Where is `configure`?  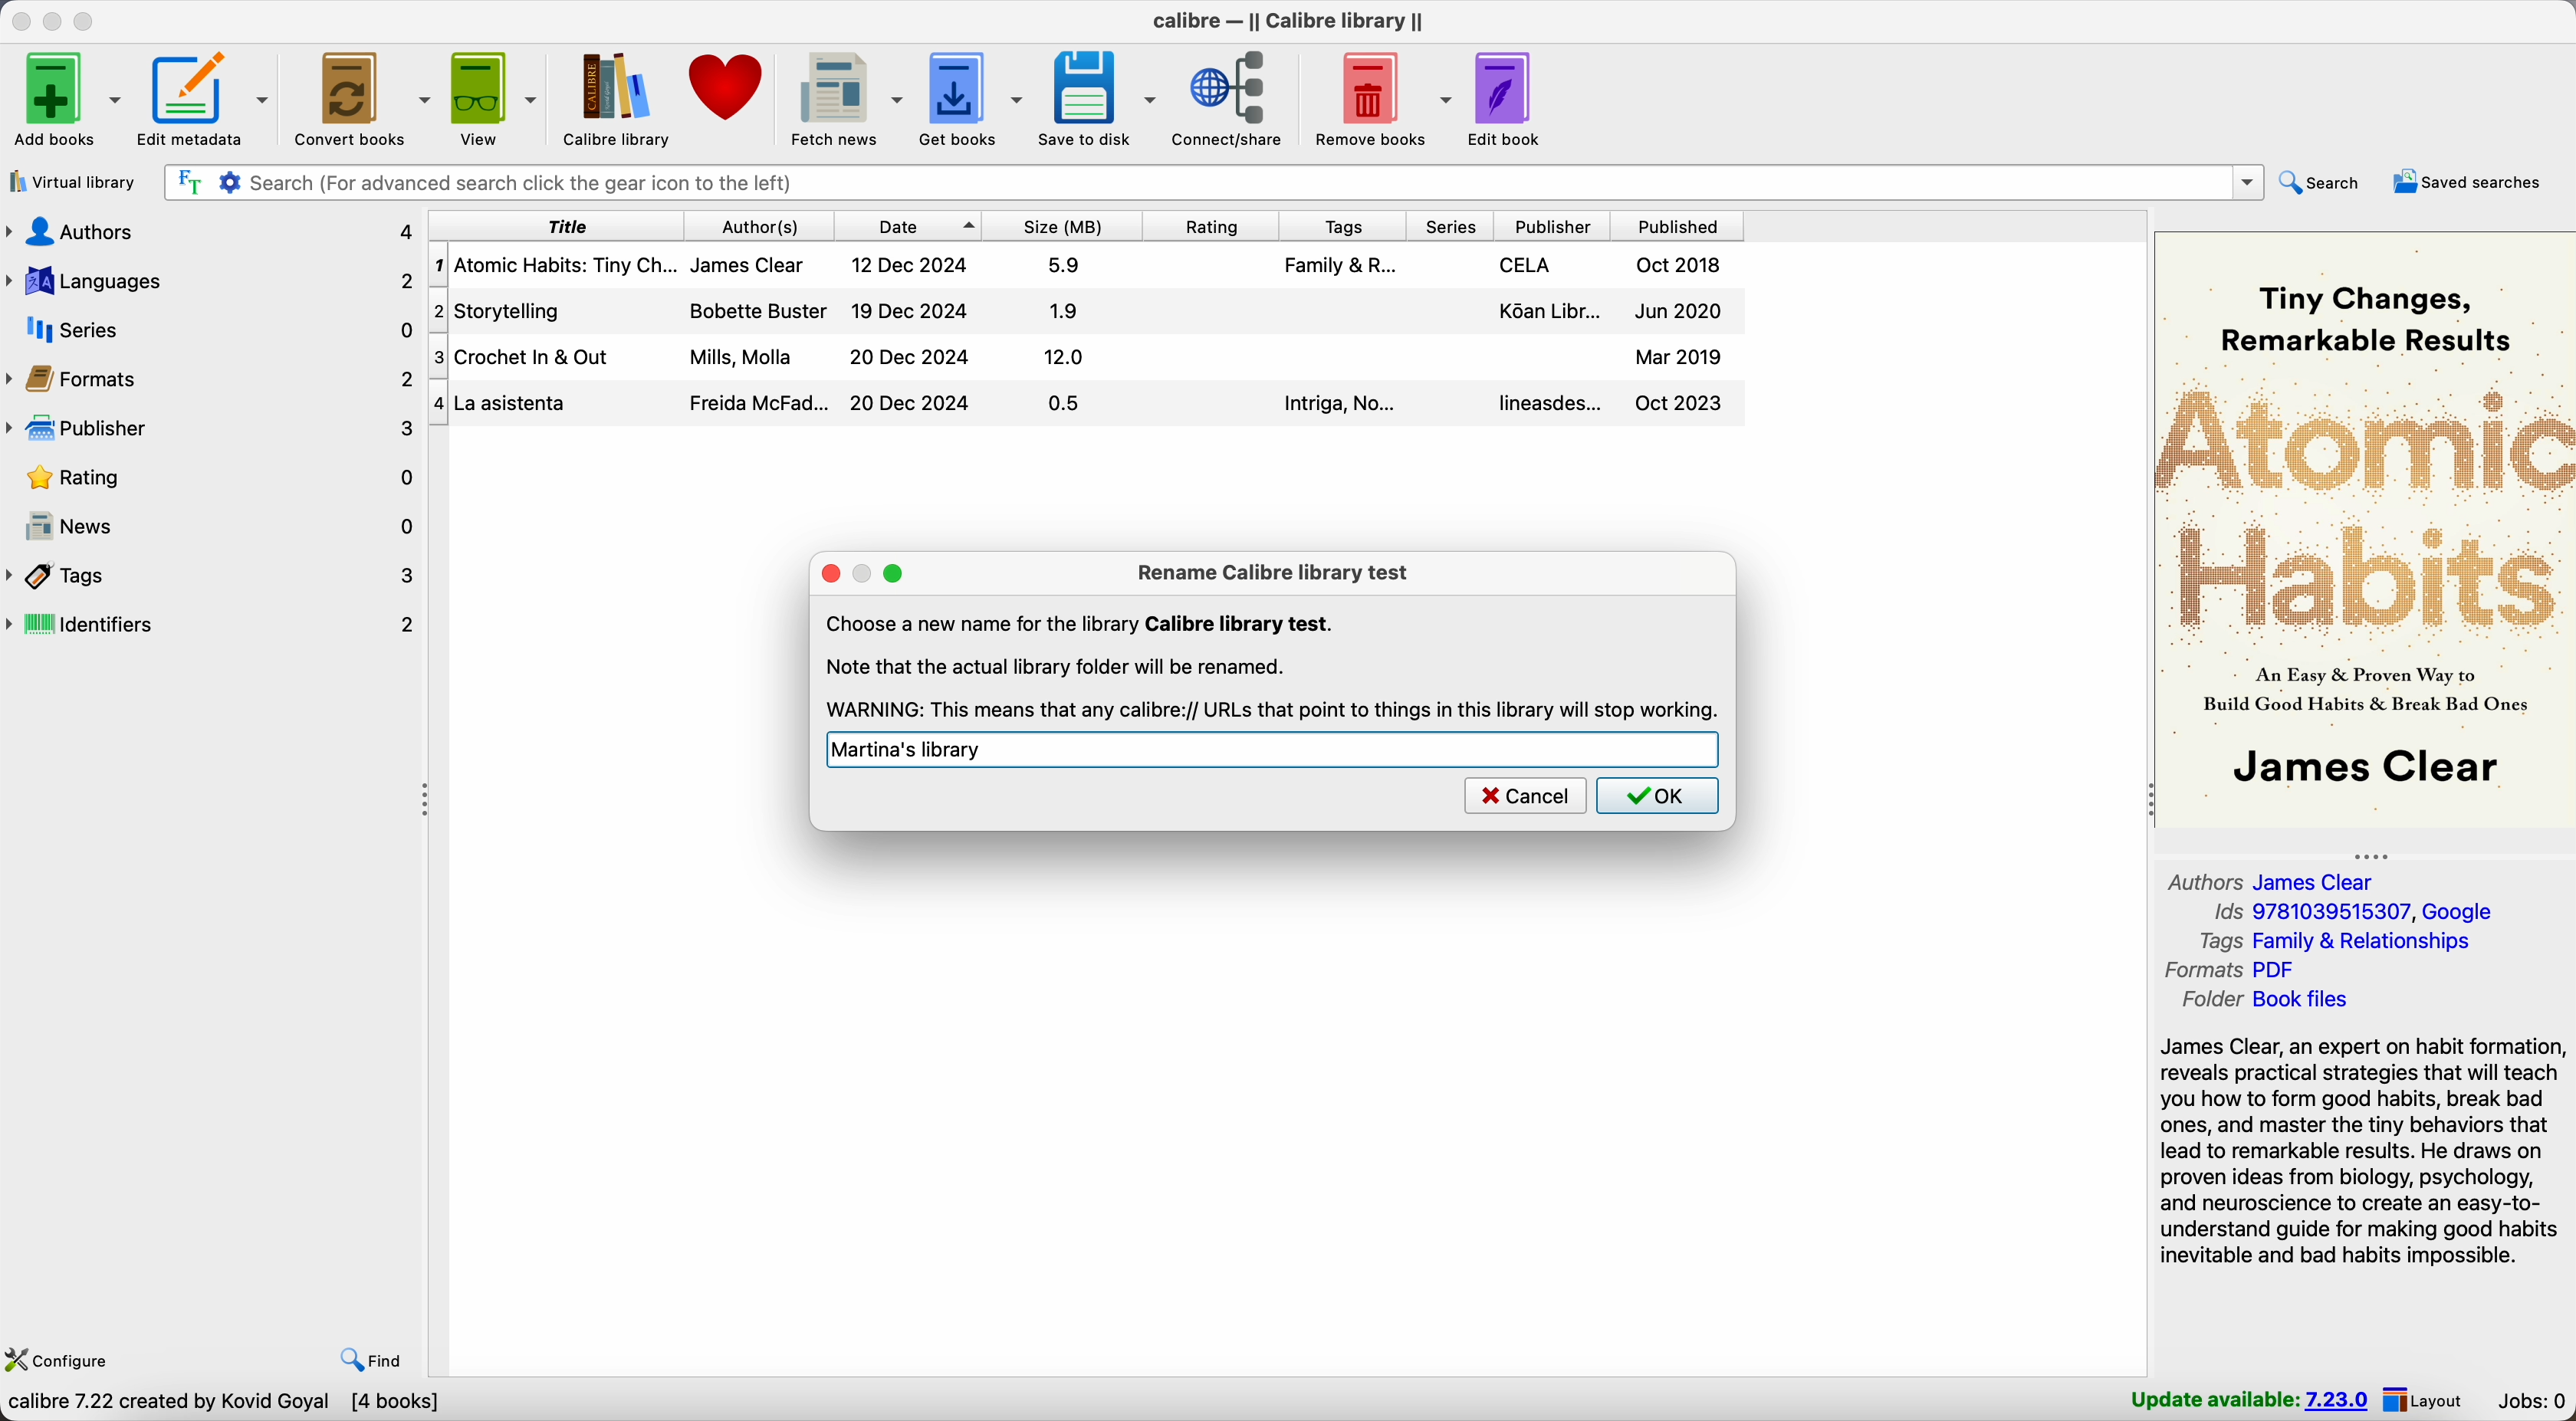 configure is located at coordinates (64, 1357).